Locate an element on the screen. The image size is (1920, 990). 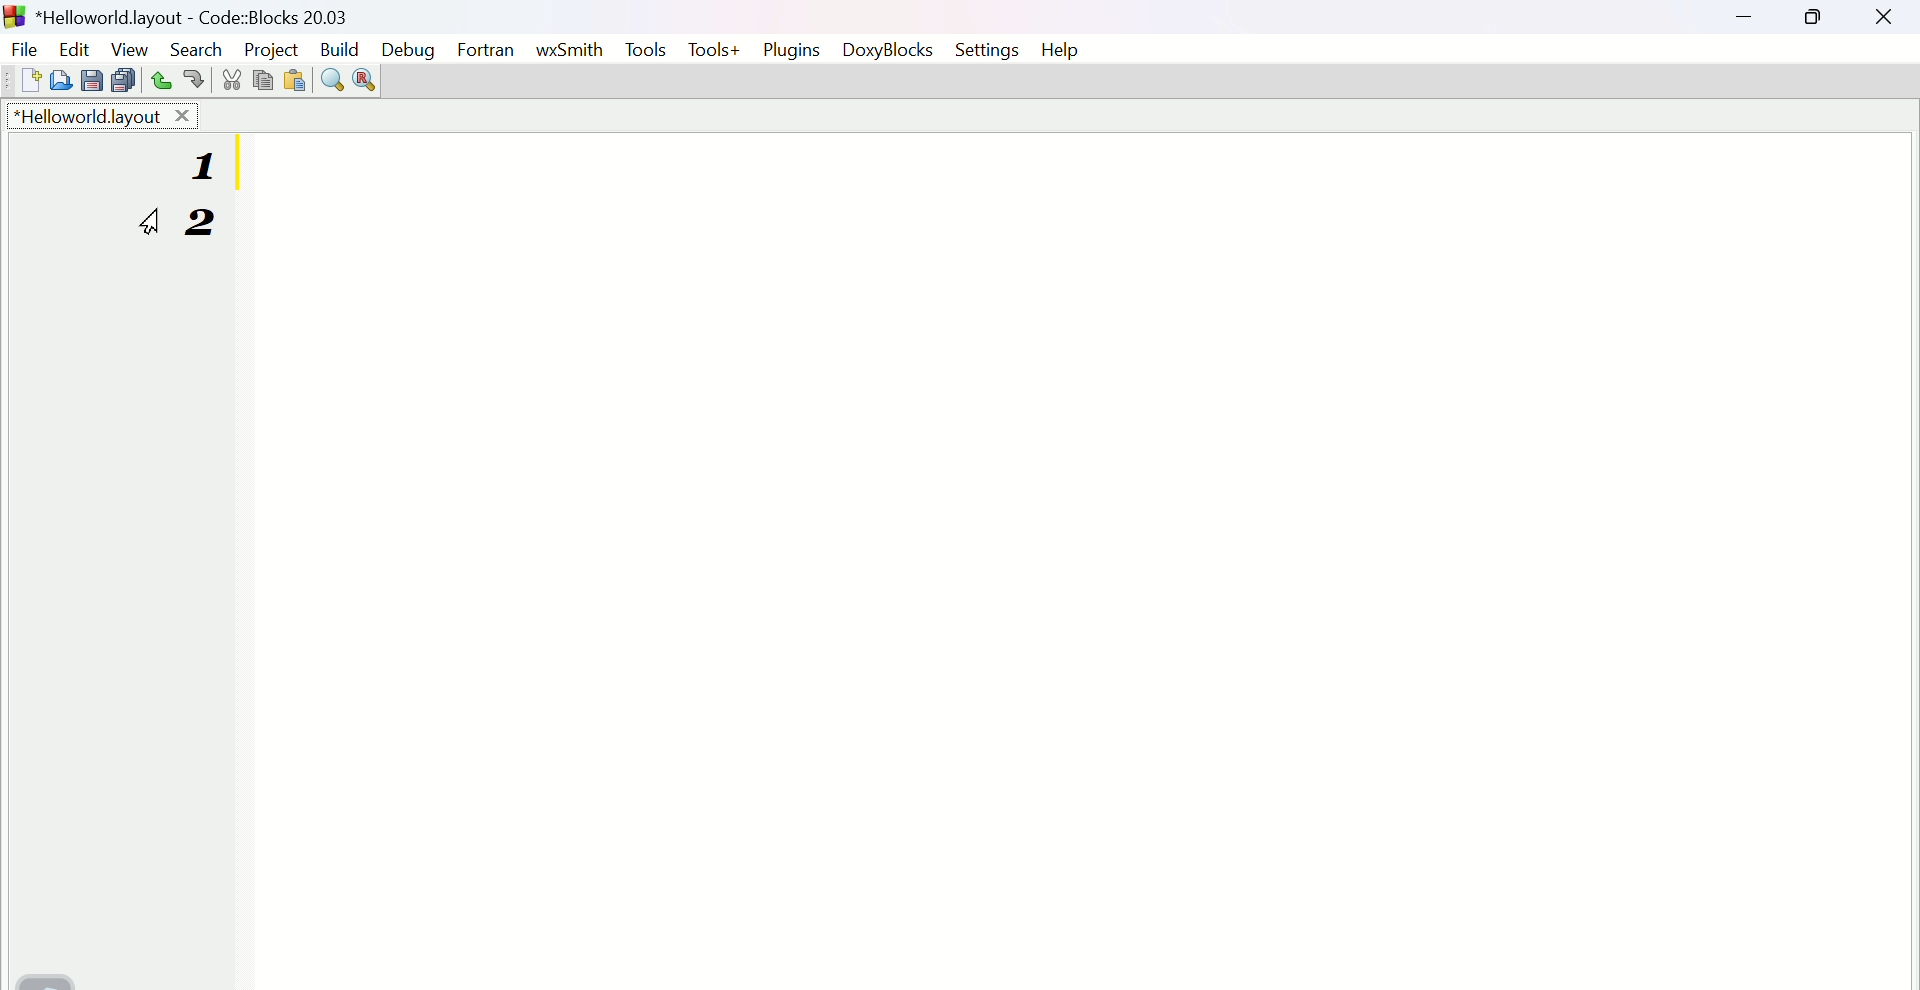
HelloWorld.layout is located at coordinates (105, 115).